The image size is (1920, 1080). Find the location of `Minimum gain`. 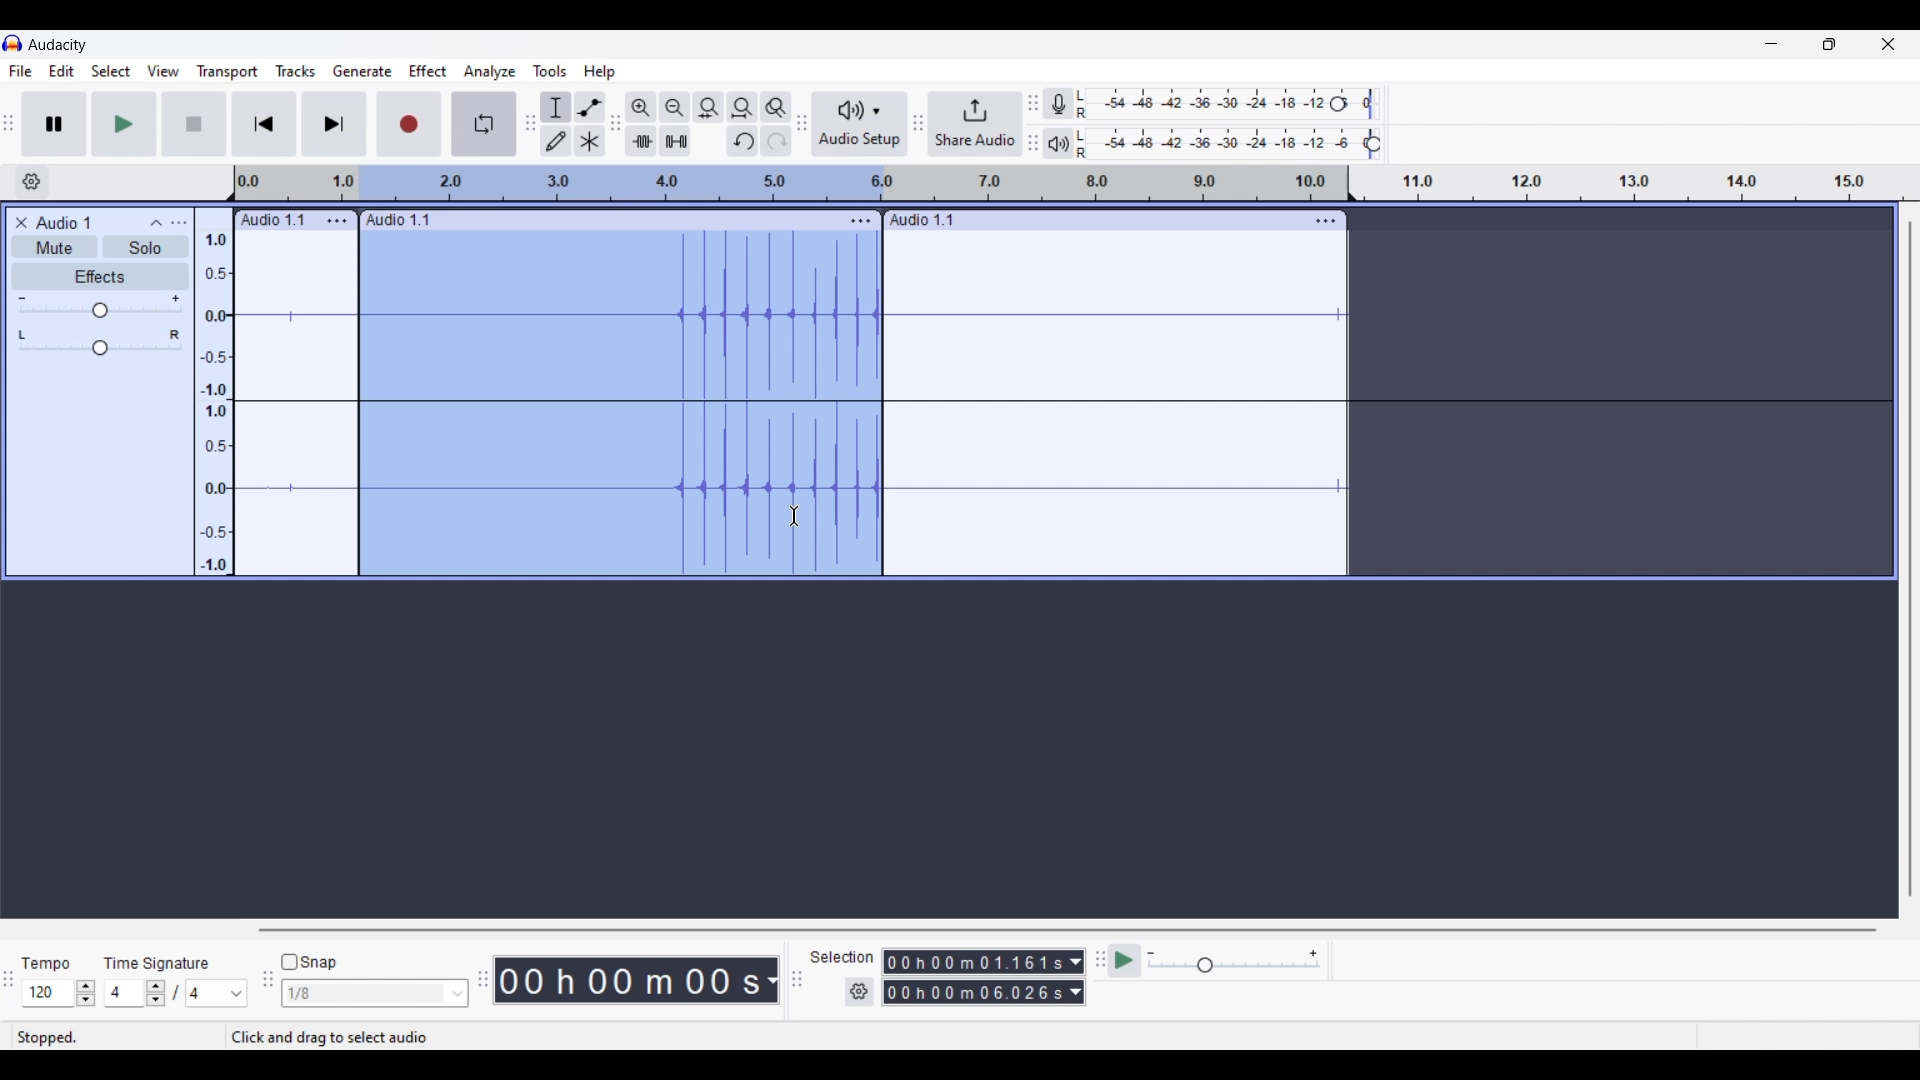

Minimum gain is located at coordinates (21, 298).